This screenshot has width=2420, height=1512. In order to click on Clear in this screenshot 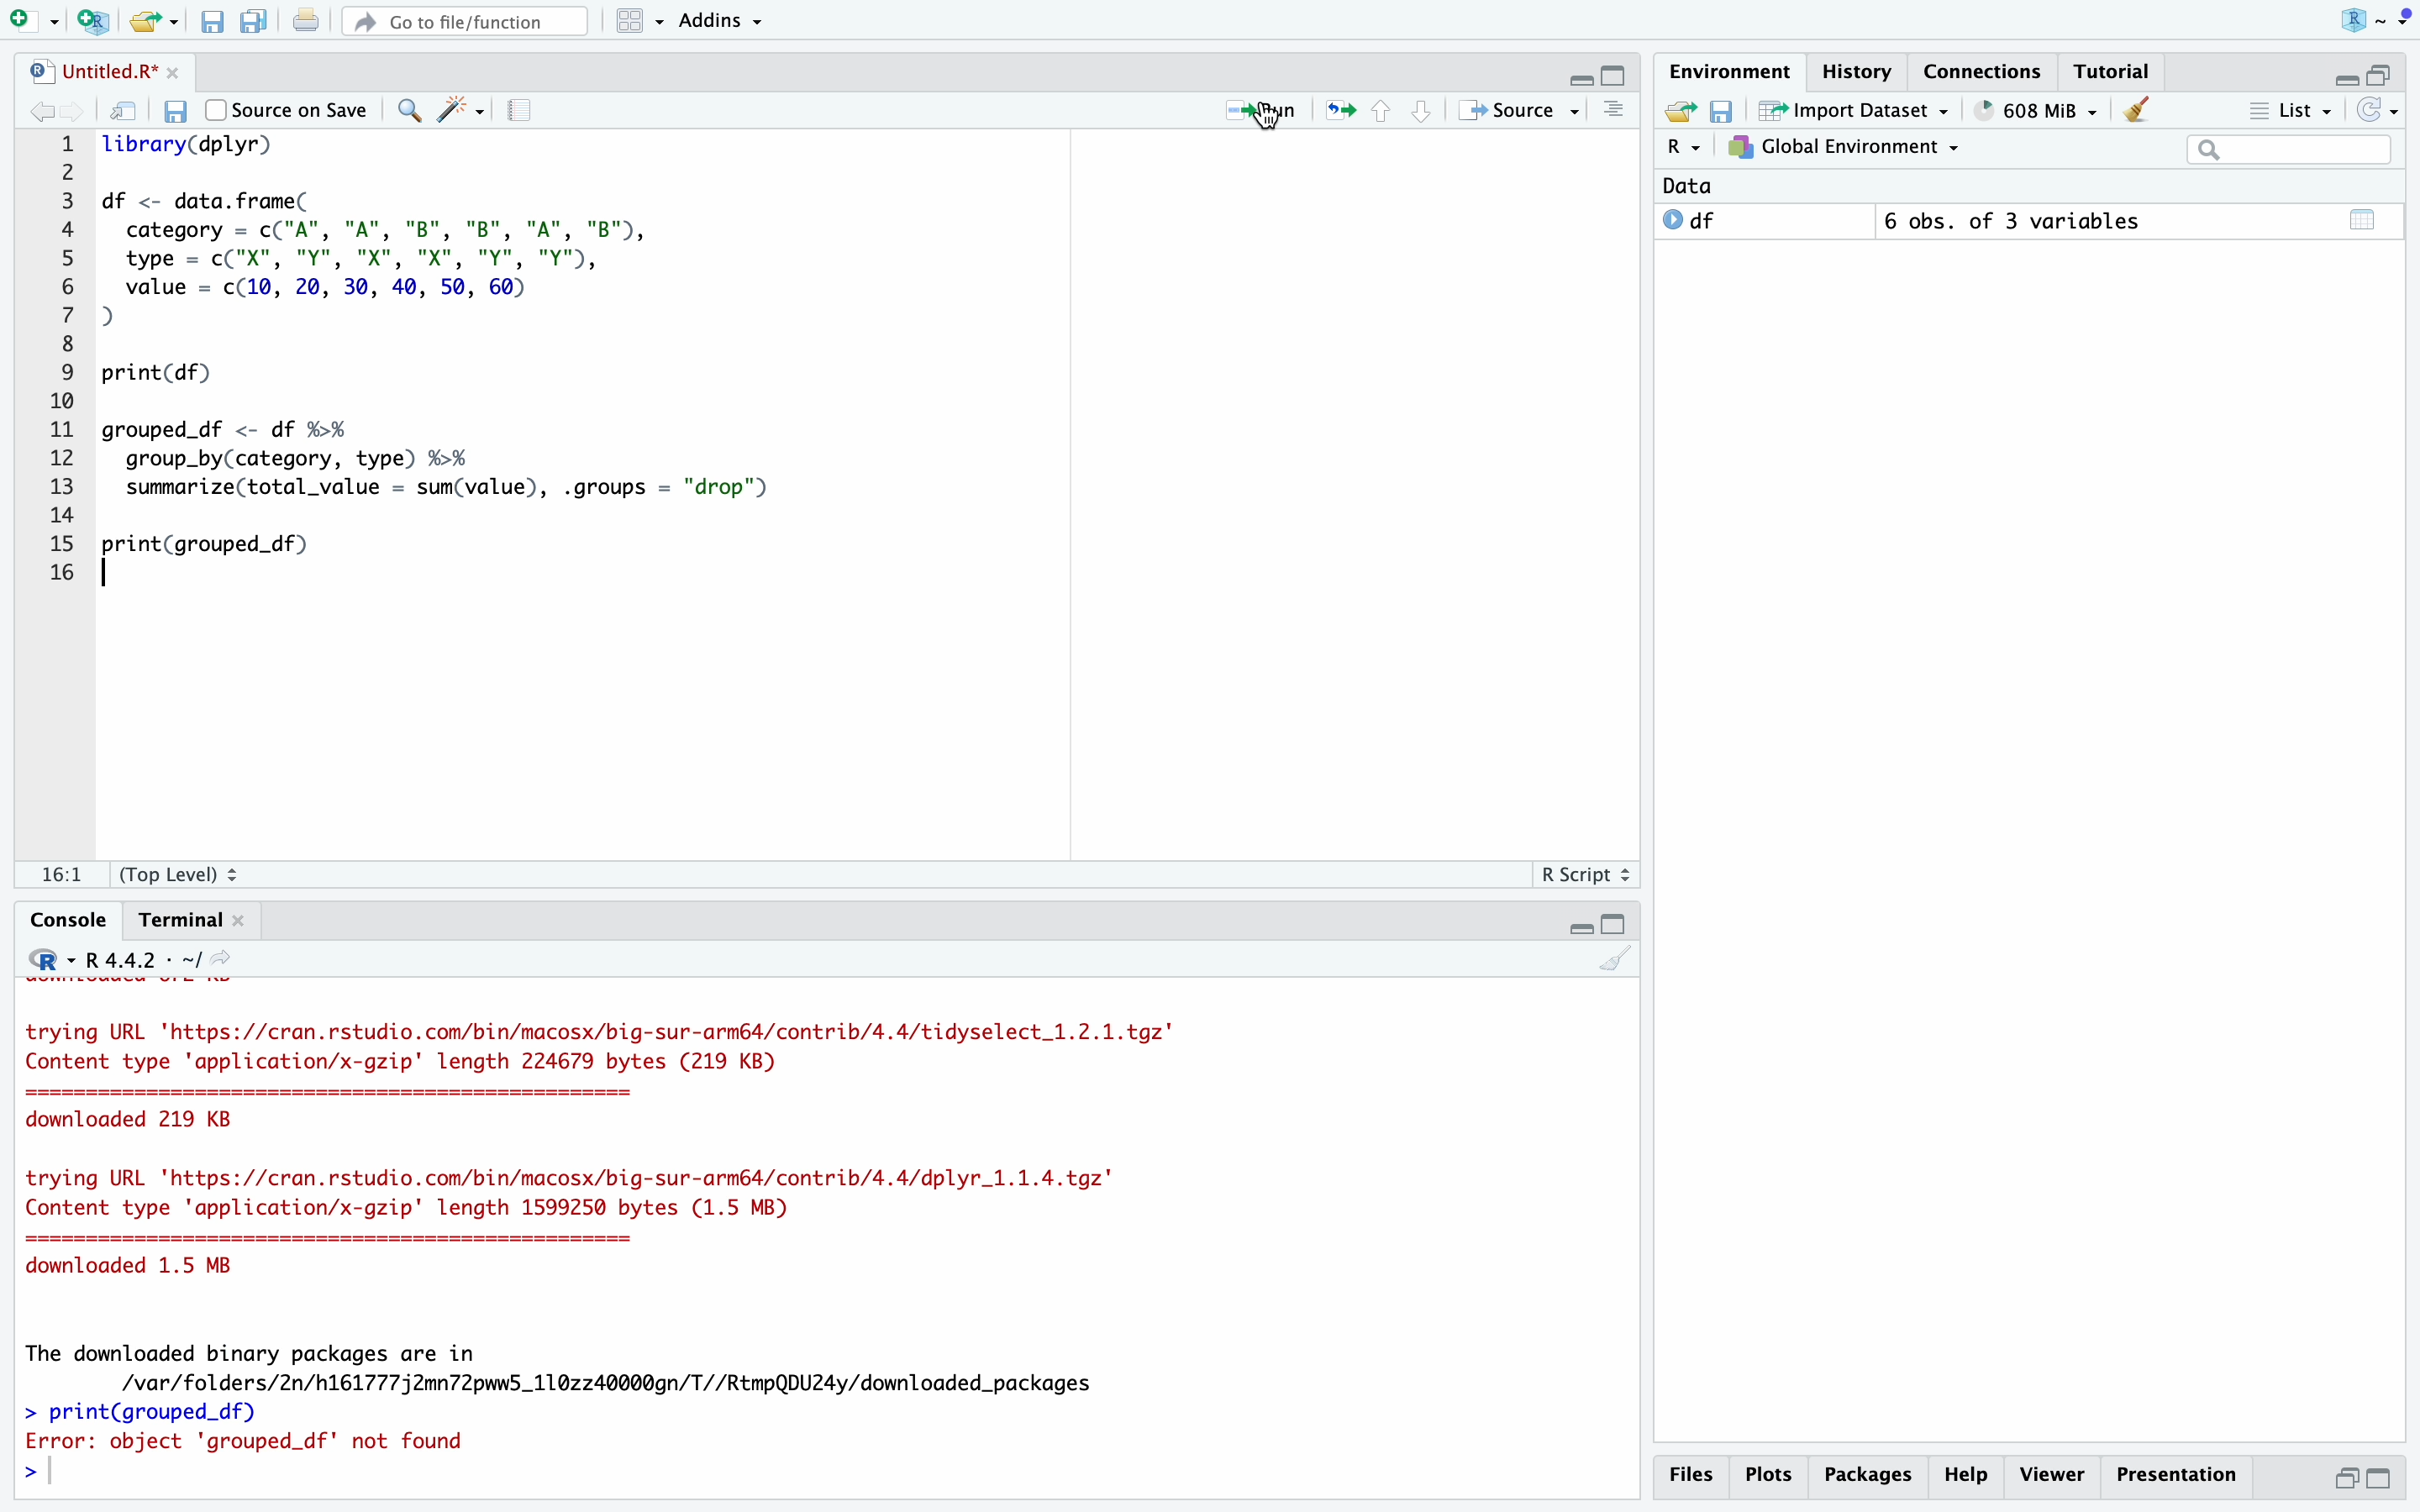, I will do `click(1613, 958)`.